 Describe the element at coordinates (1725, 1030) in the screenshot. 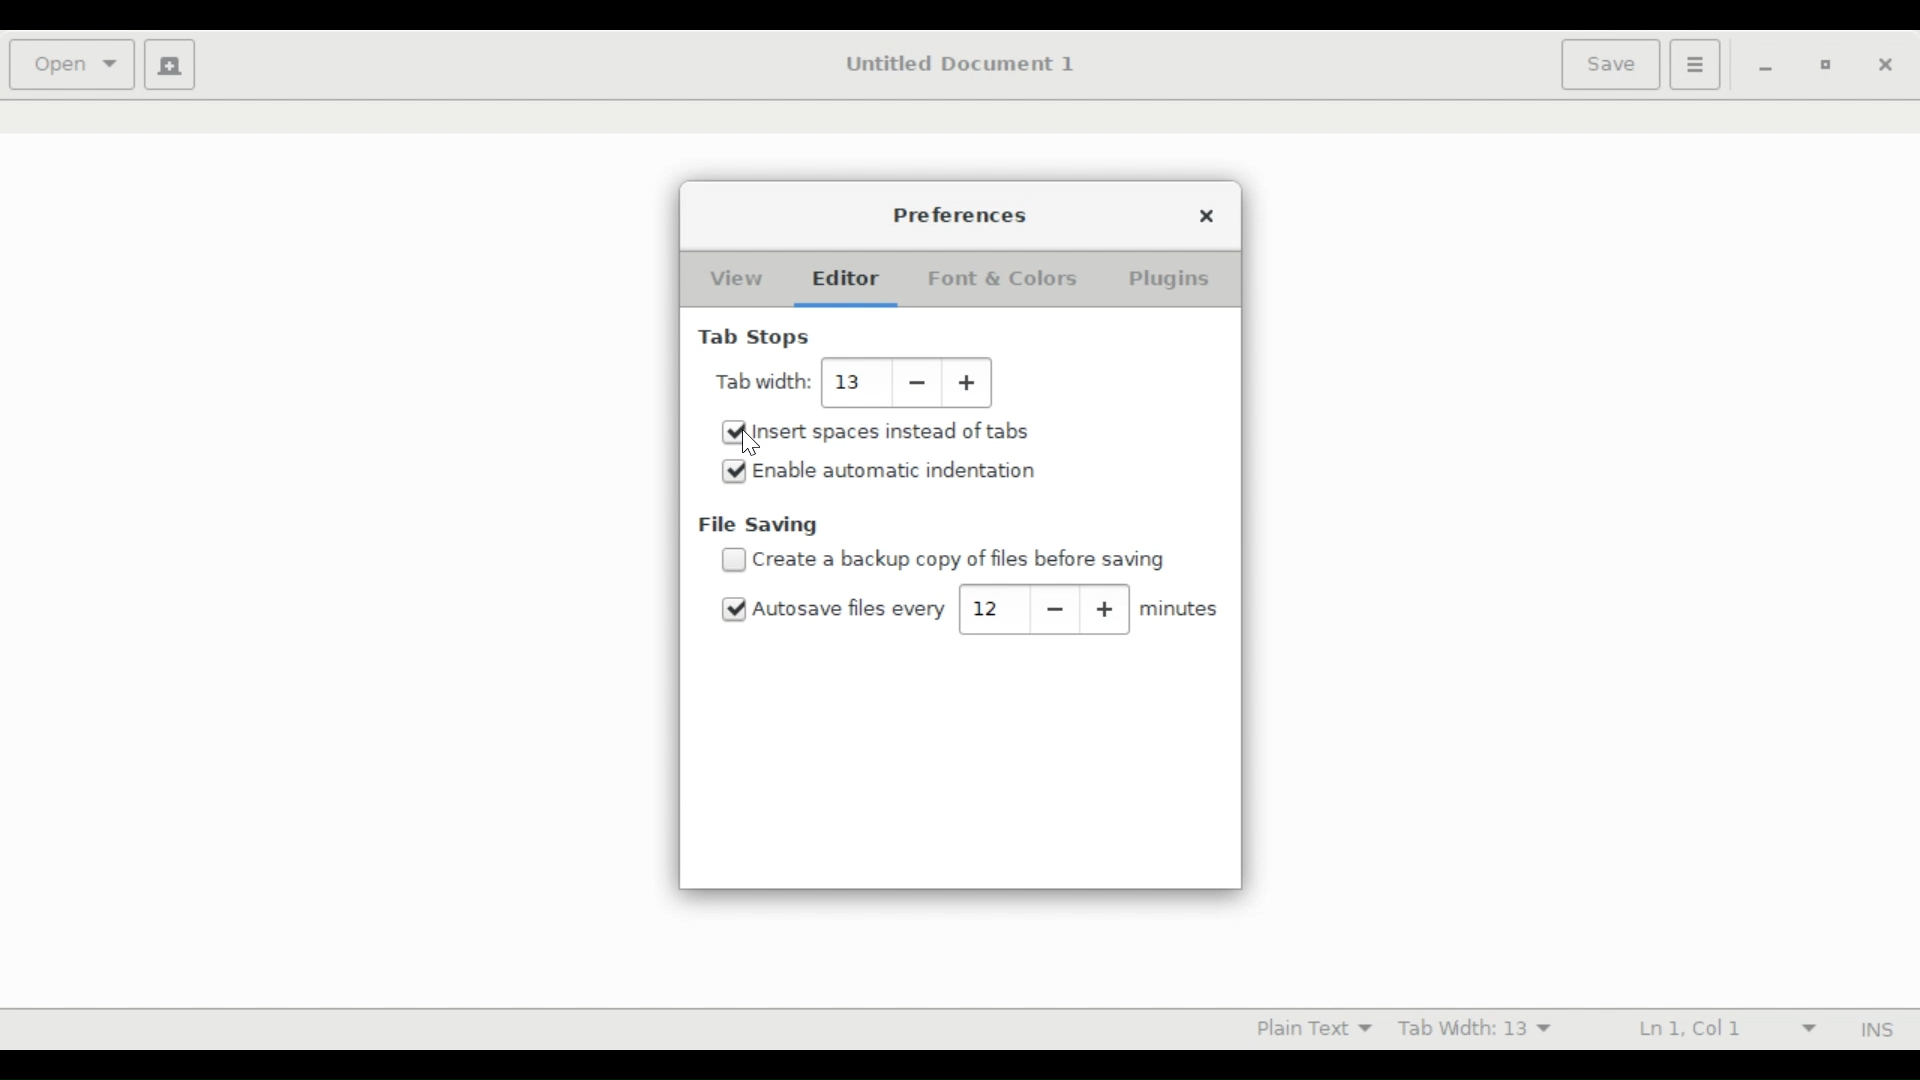

I see `Ln 1 Col 1` at that location.